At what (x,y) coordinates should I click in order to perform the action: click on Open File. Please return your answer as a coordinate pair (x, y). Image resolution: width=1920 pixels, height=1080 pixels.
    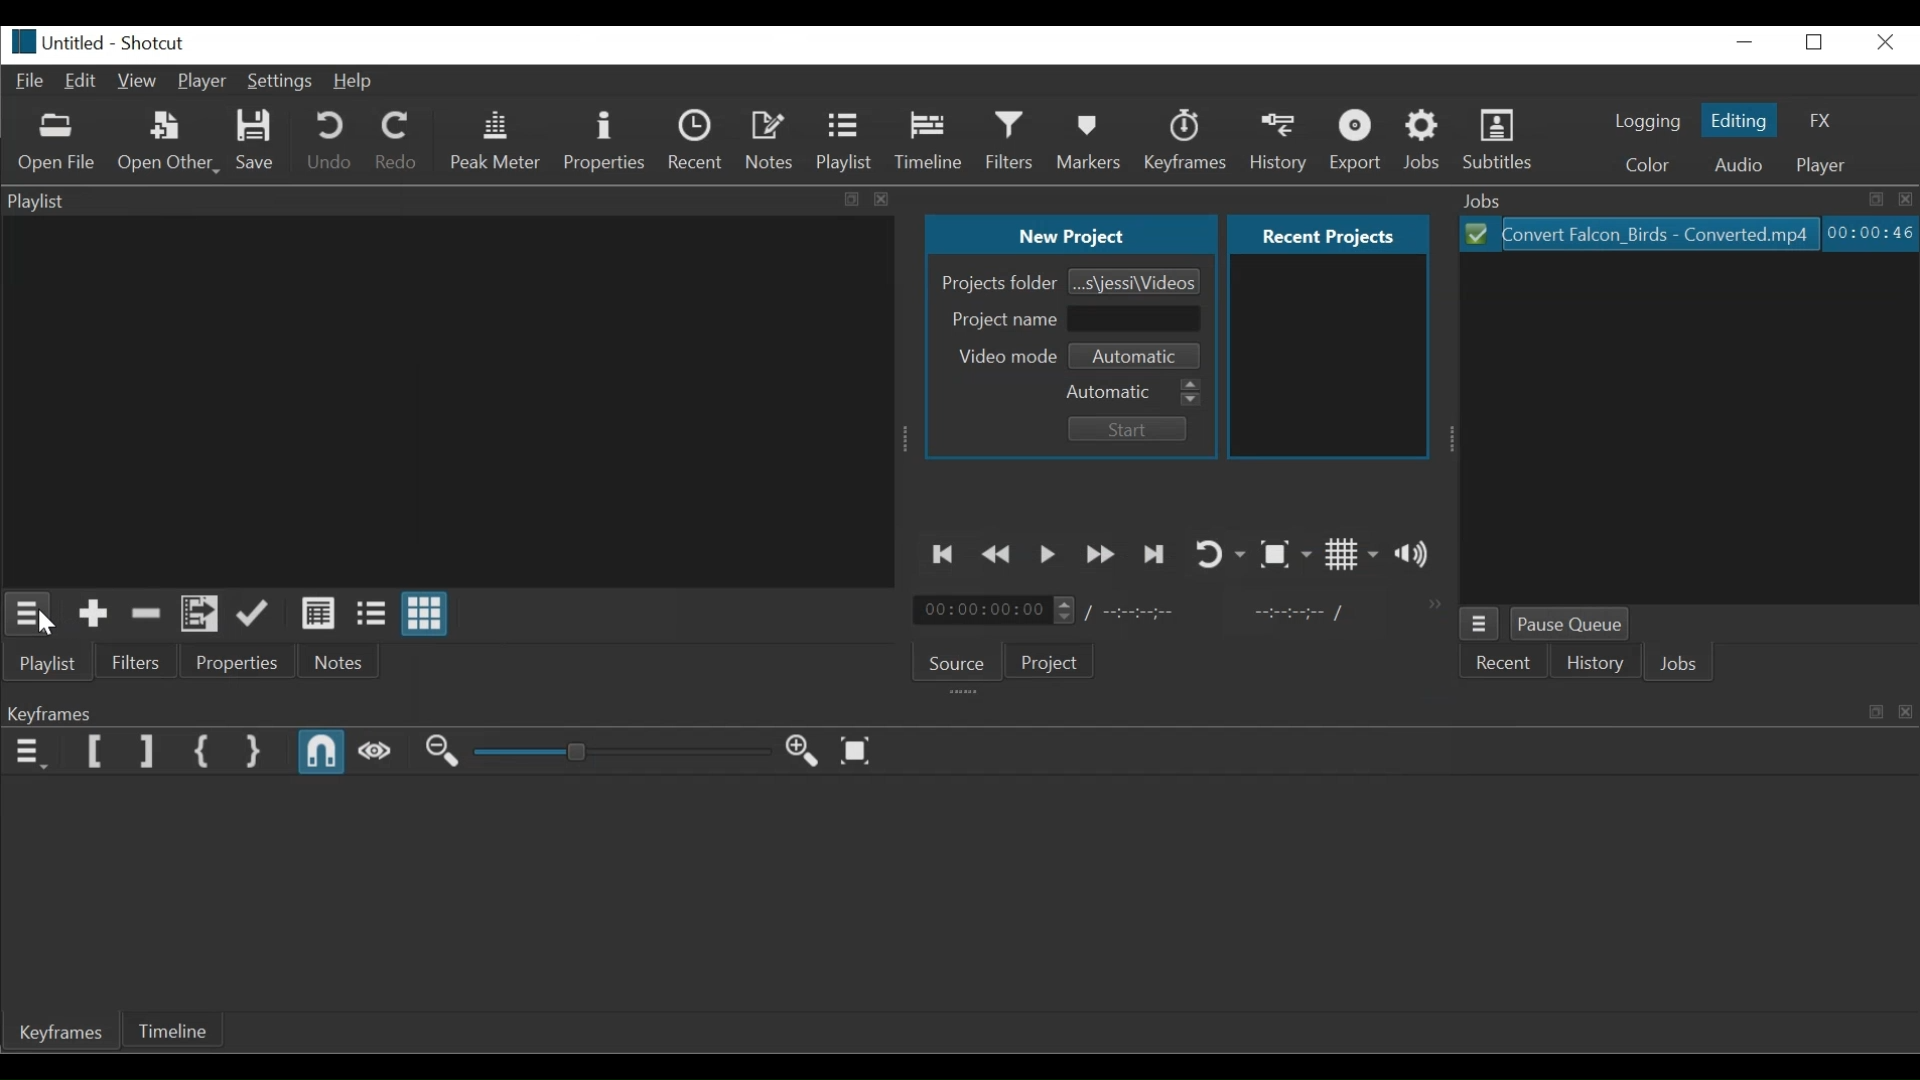
    Looking at the image, I should click on (58, 142).